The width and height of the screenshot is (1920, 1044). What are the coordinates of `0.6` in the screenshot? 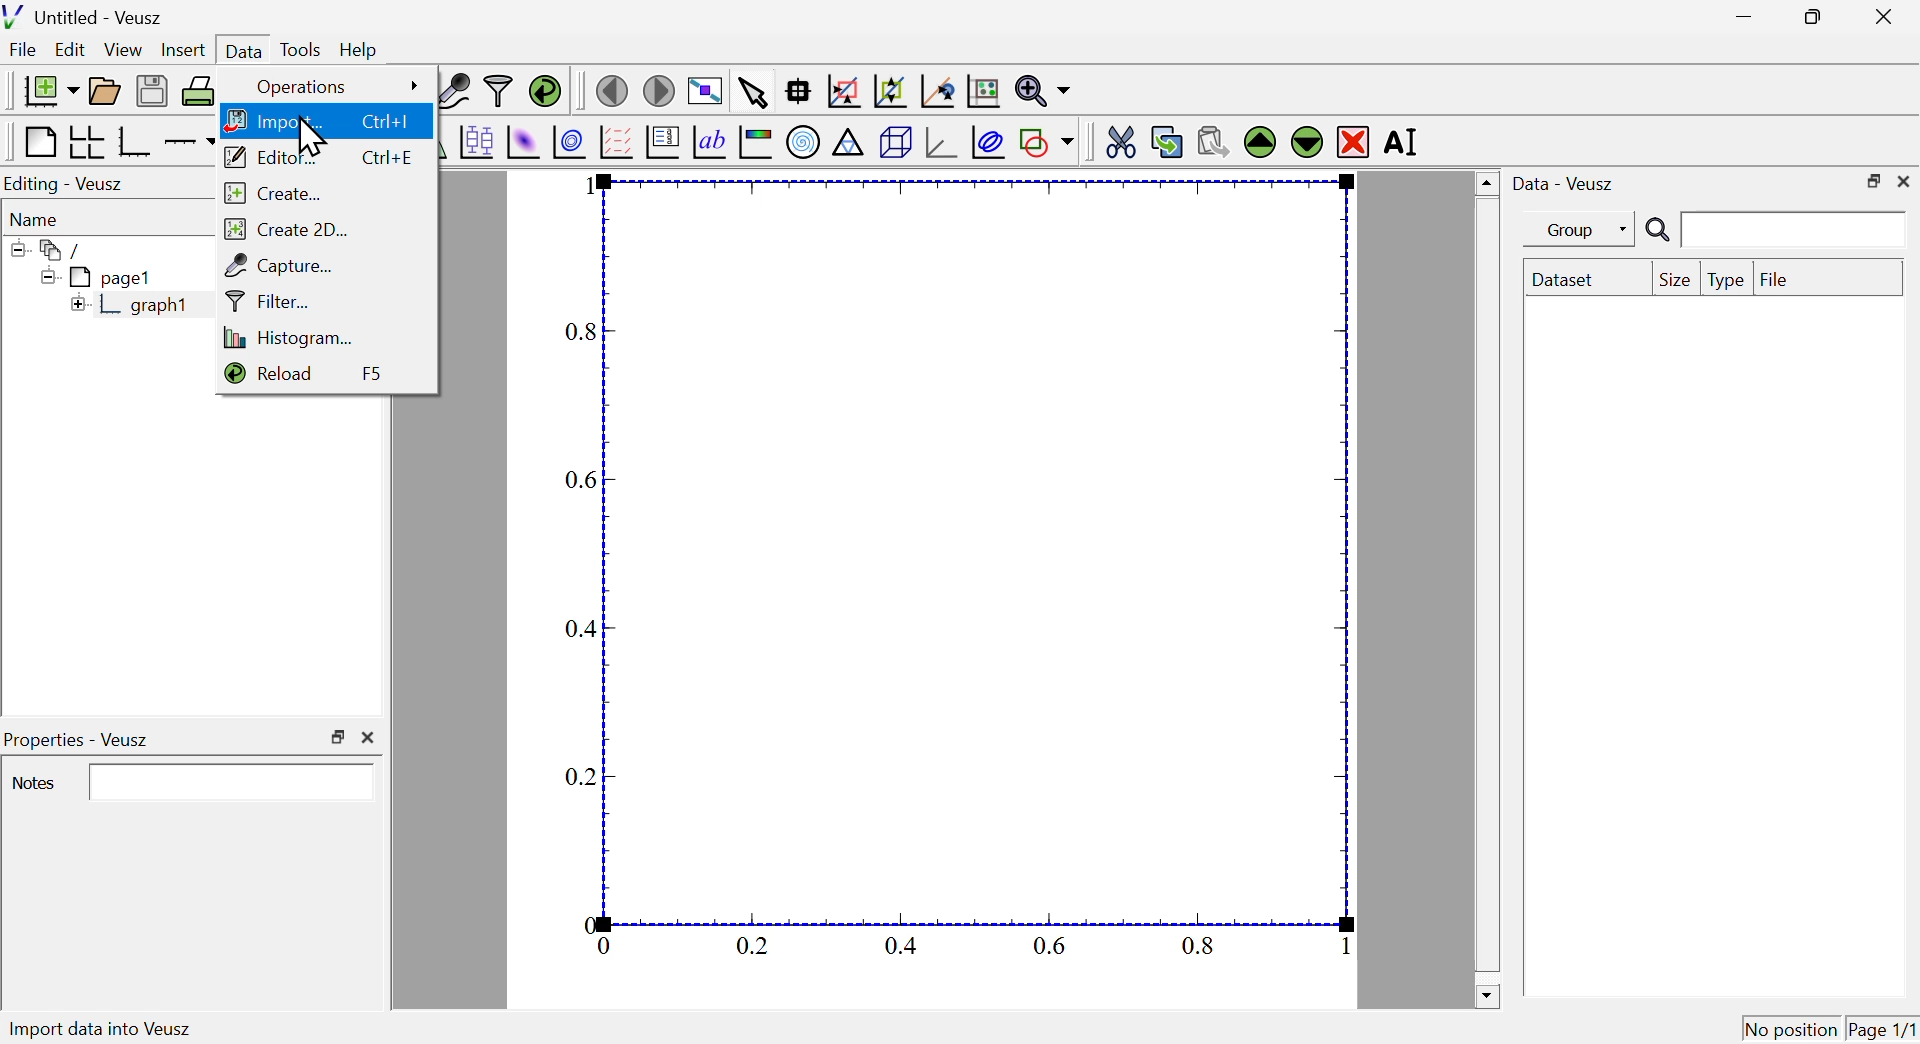 It's located at (1049, 945).